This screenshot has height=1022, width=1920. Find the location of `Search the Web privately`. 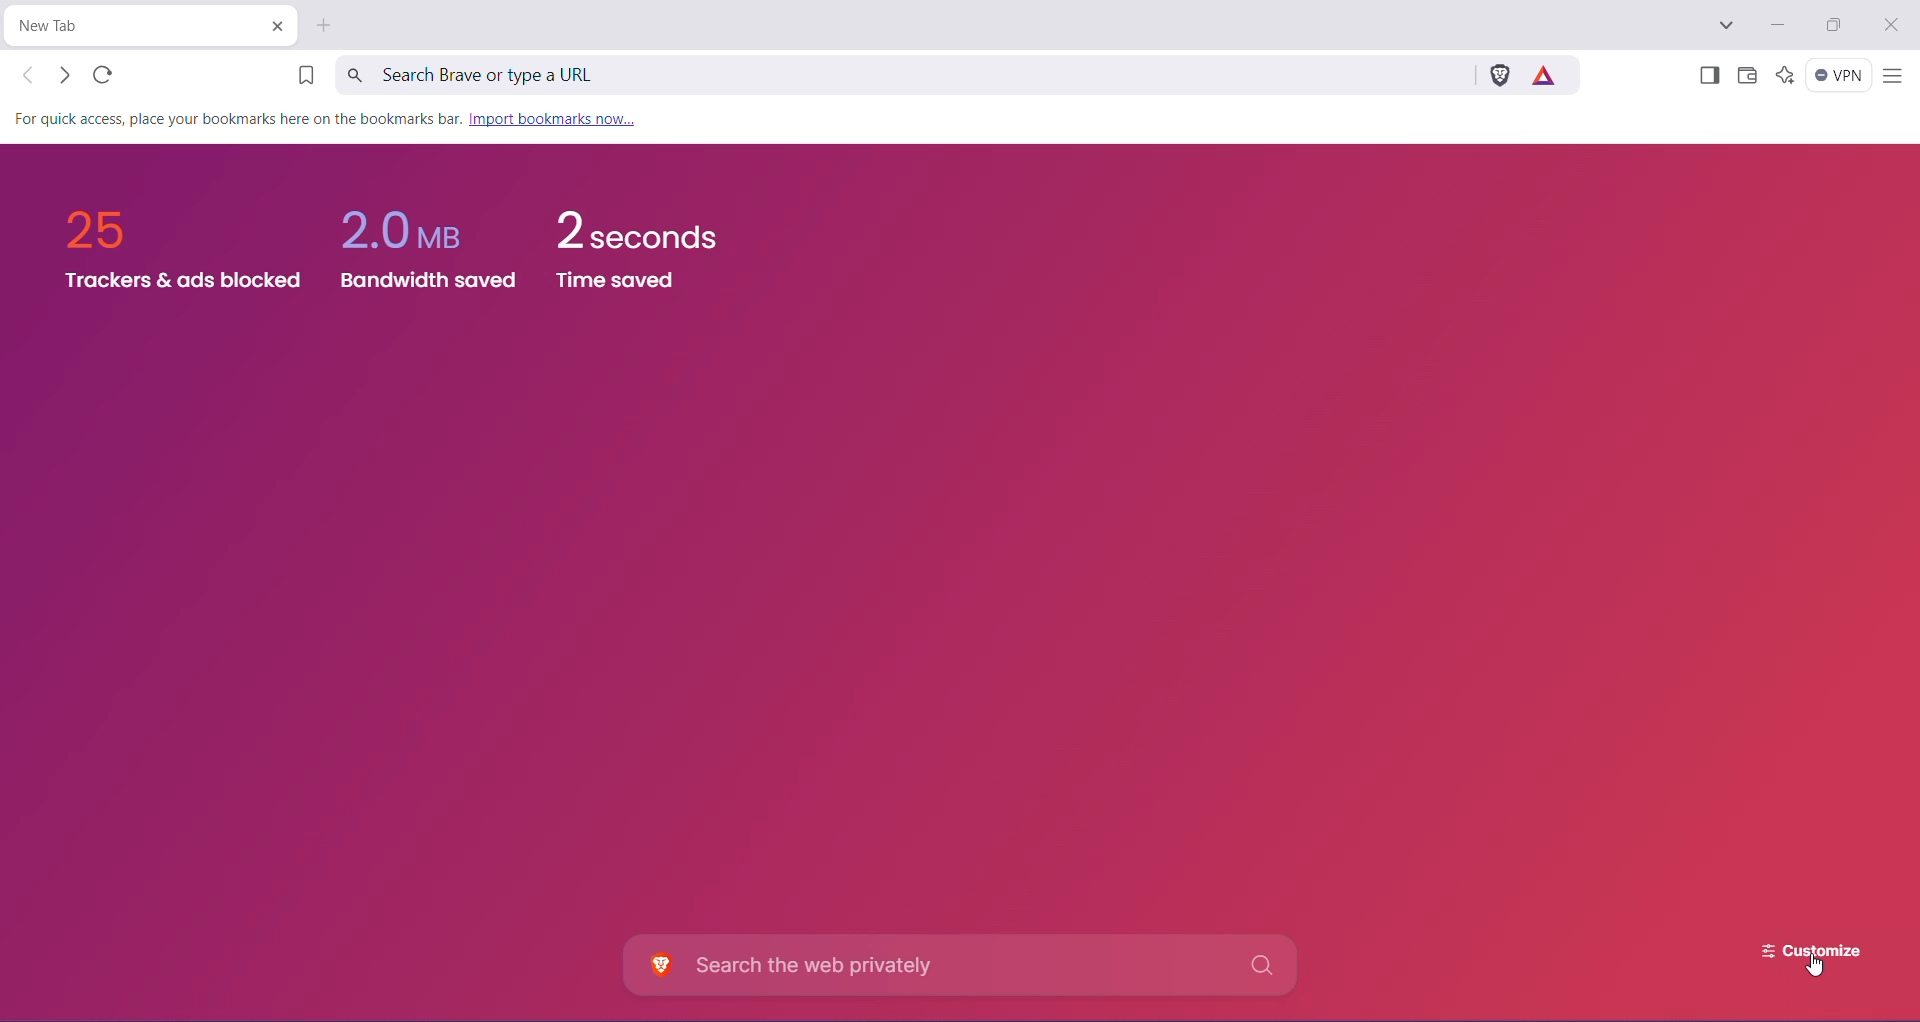

Search the Web privately is located at coordinates (965, 965).